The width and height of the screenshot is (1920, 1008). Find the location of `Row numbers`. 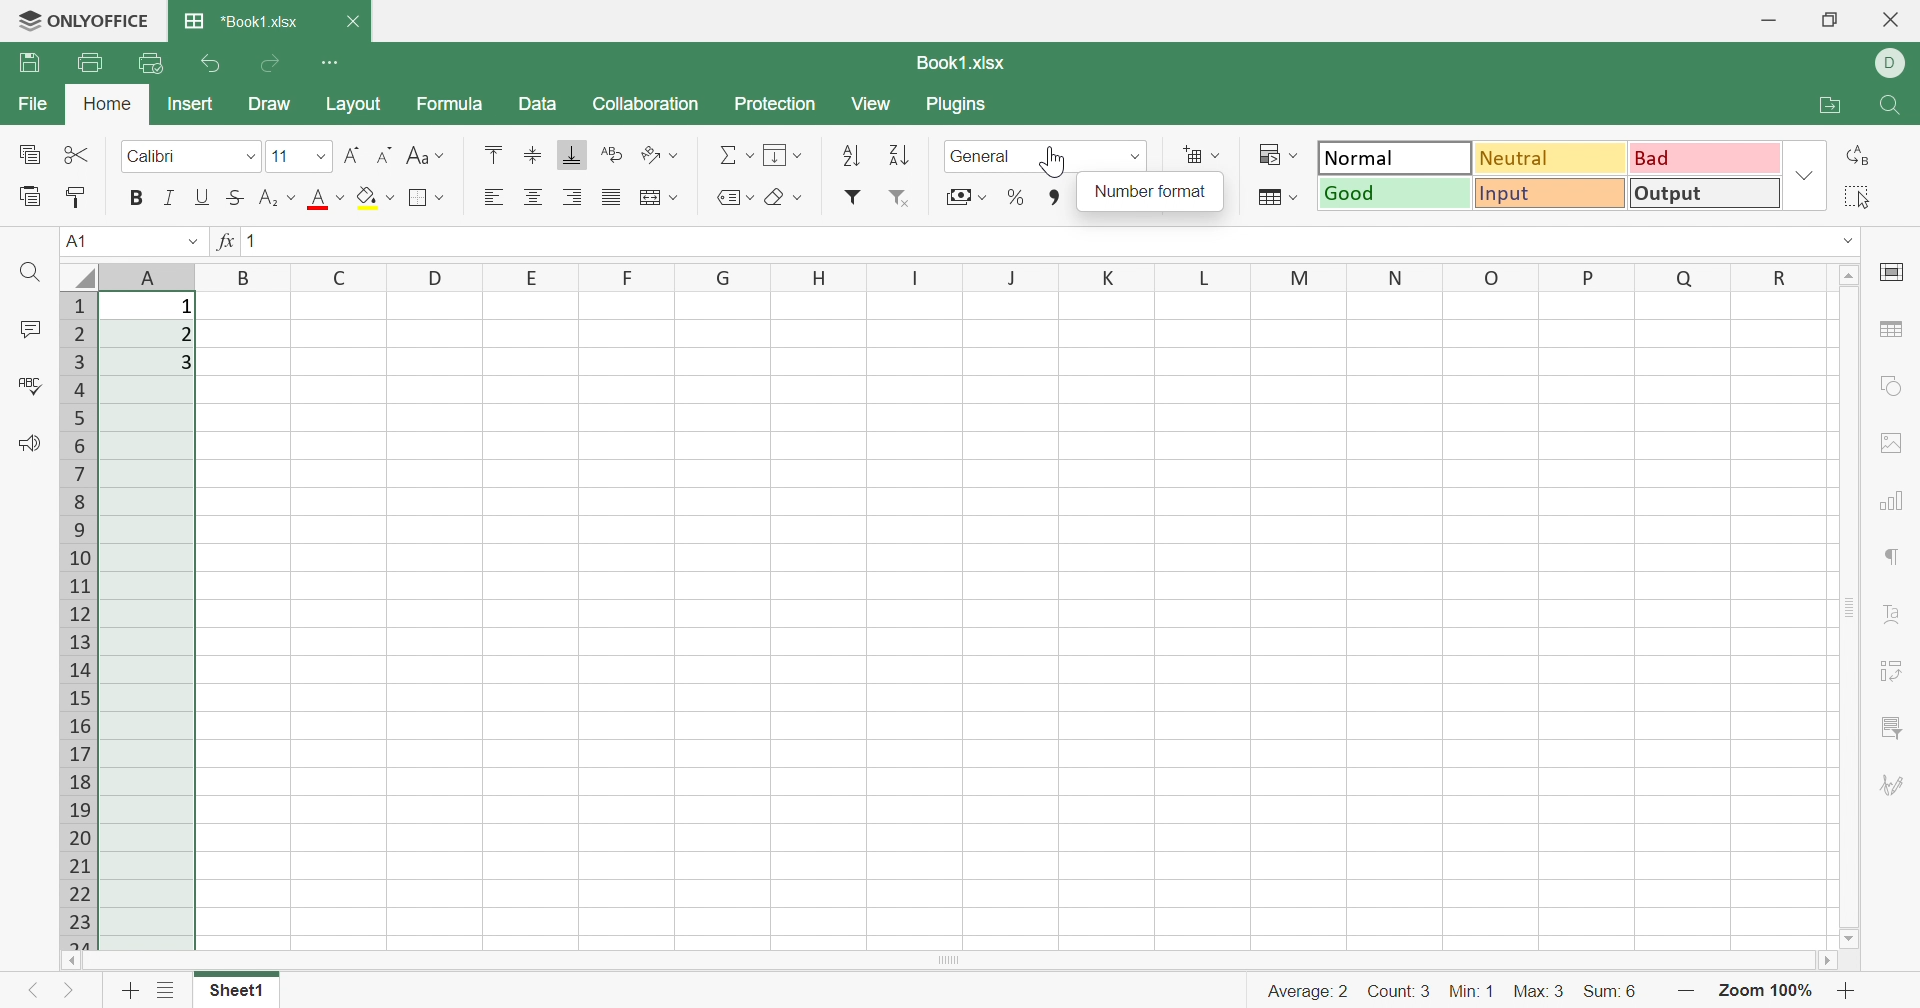

Row numbers is located at coordinates (81, 620).